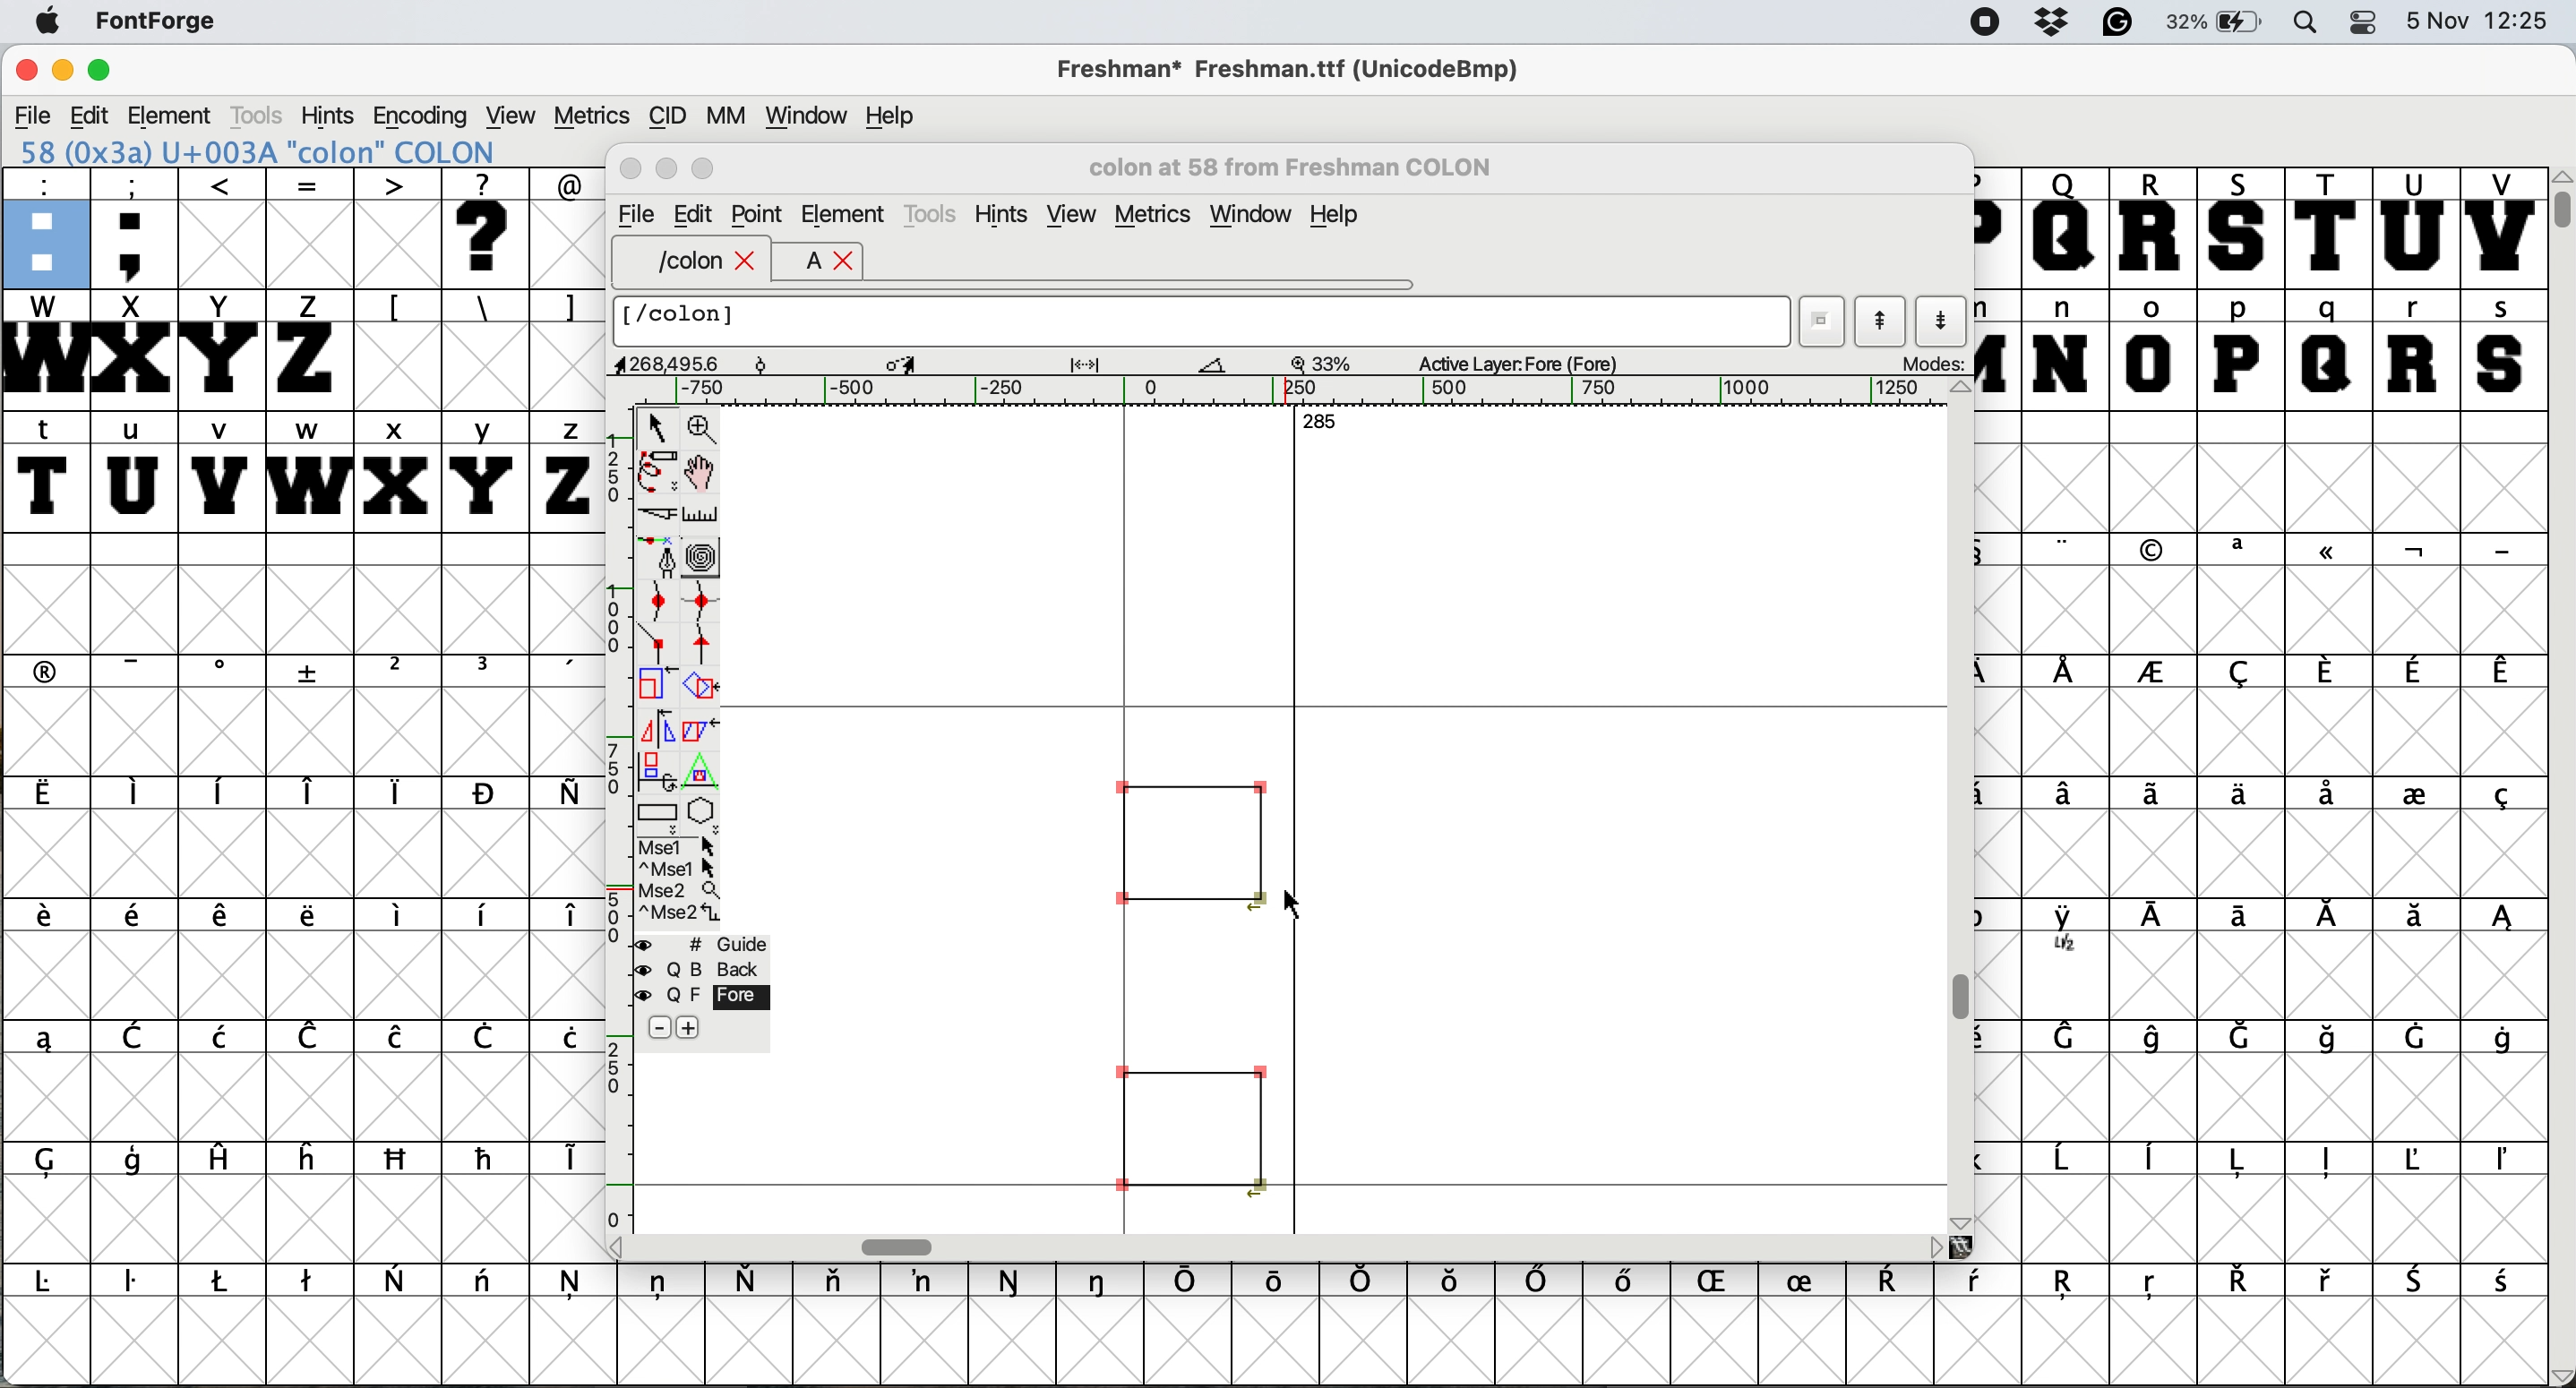  I want to click on add a curve point horizontal or vertical, so click(700, 596).